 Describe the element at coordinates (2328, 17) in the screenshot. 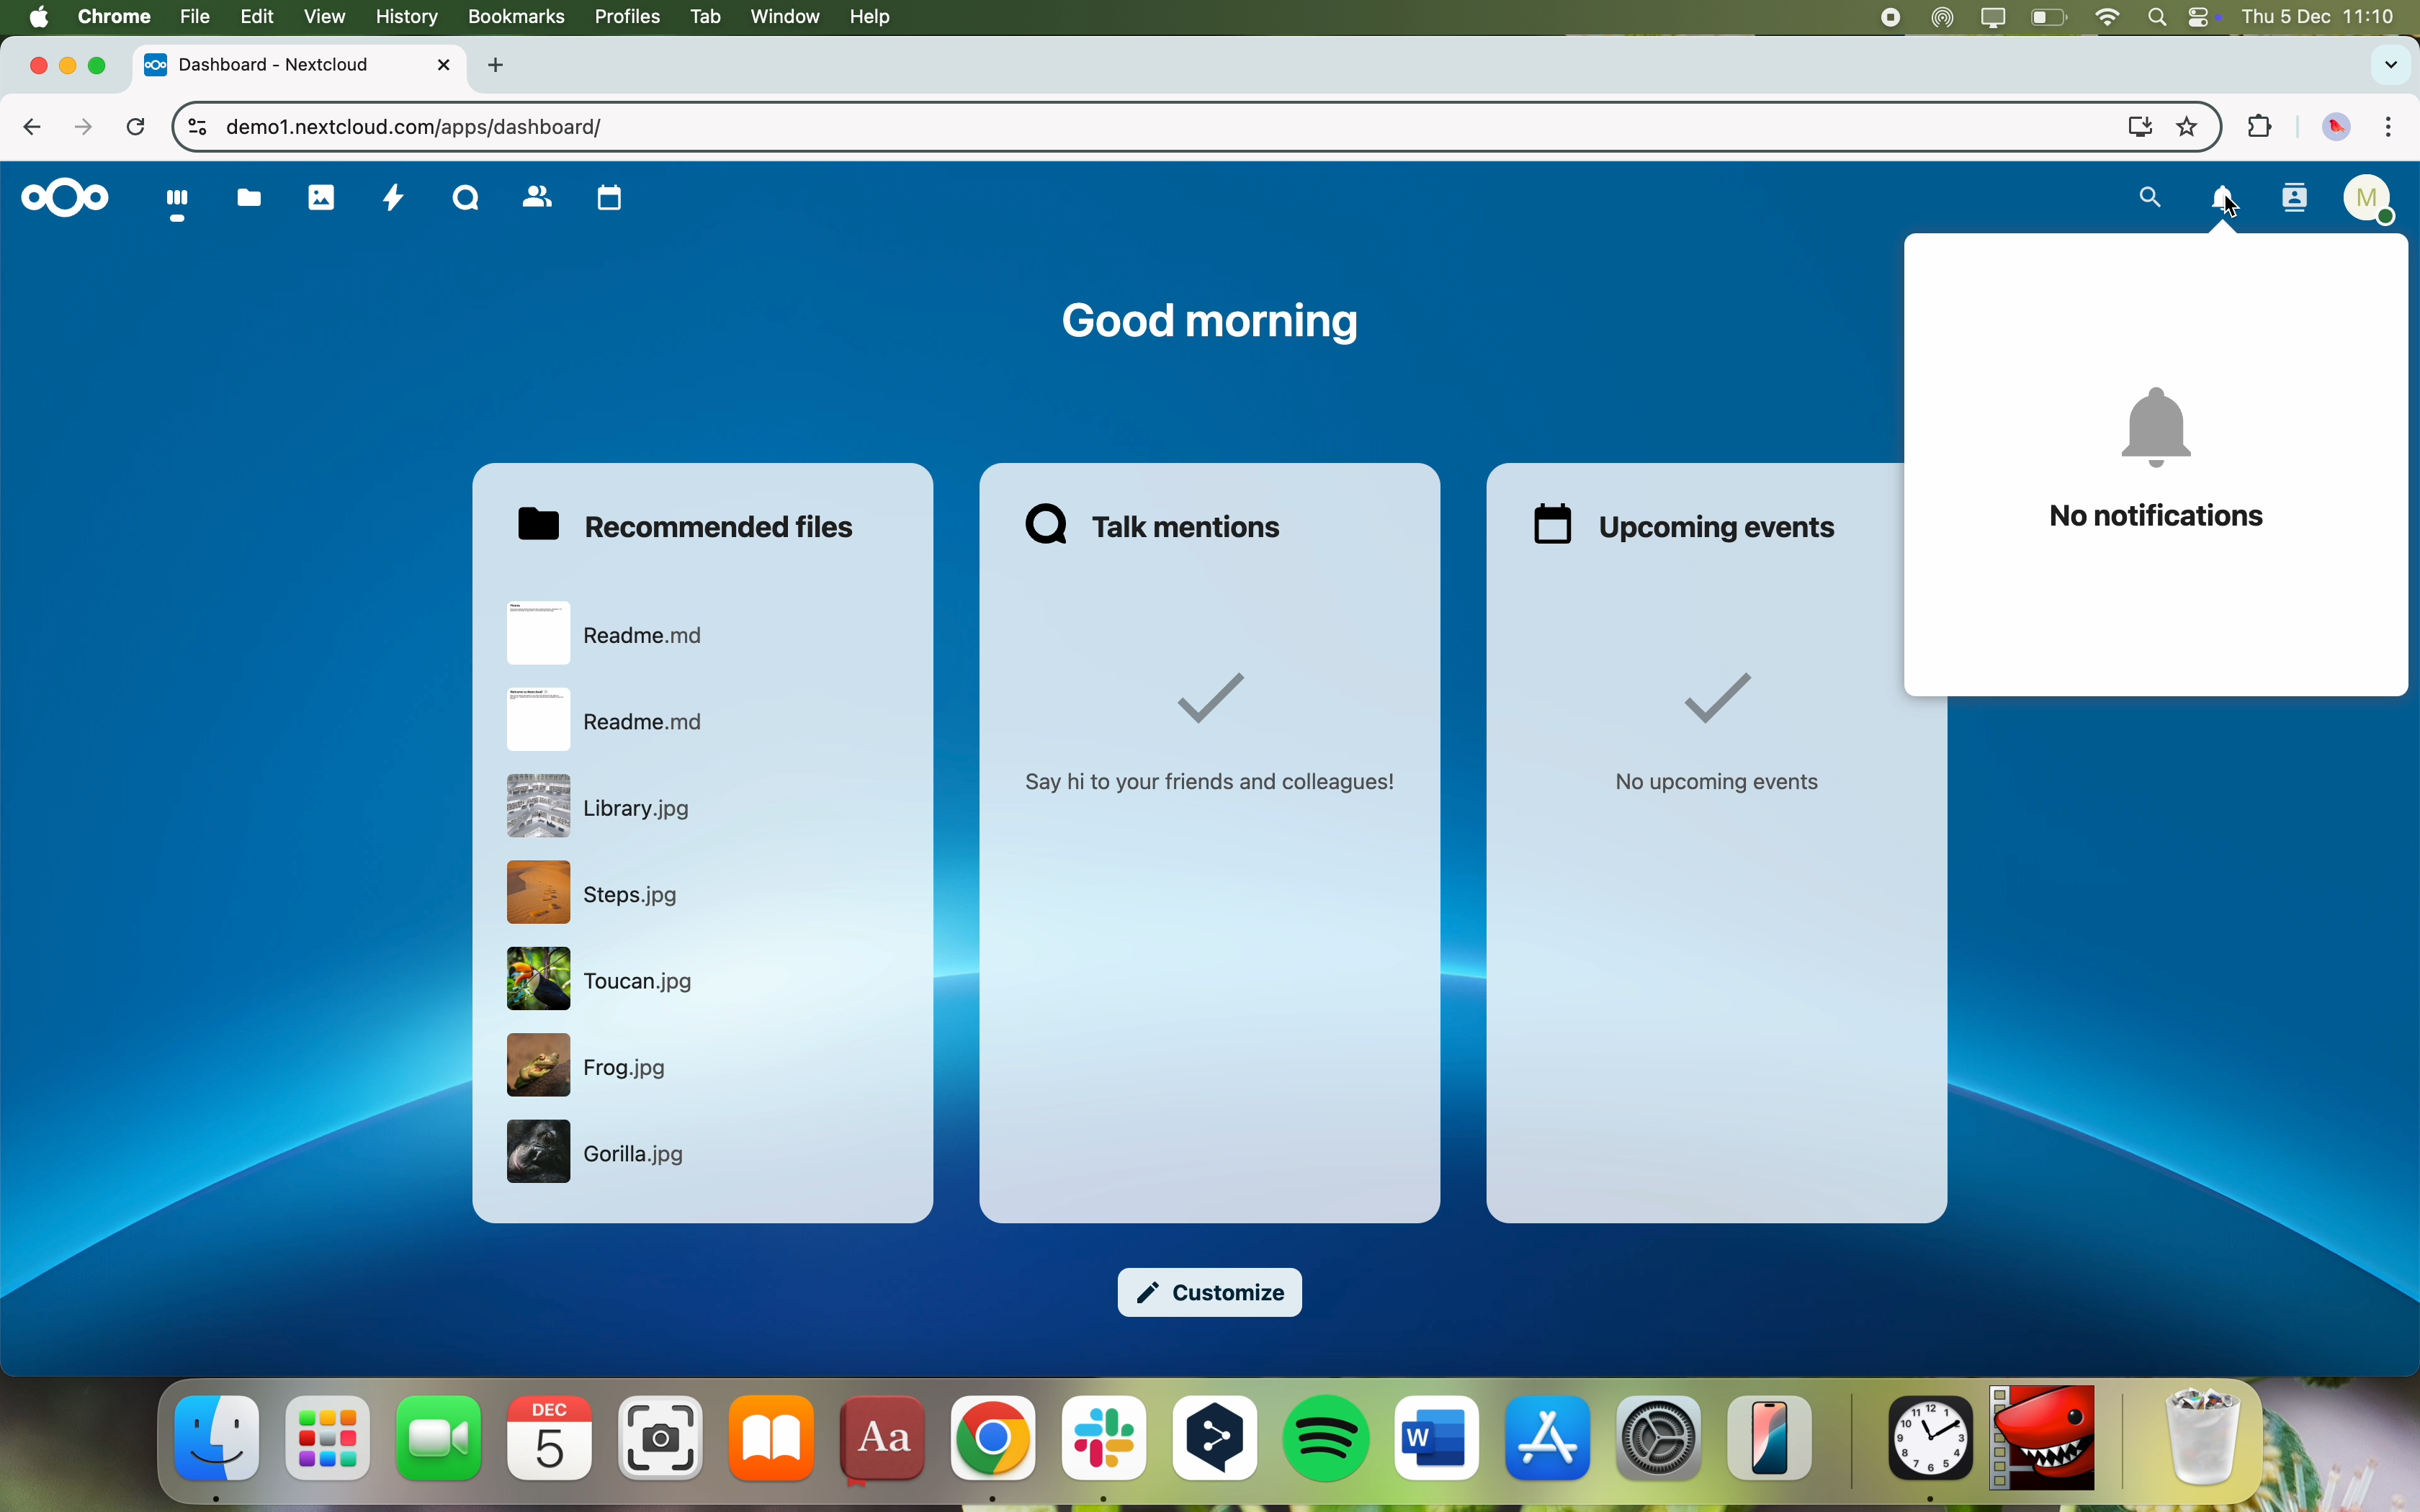

I see `date and hour` at that location.